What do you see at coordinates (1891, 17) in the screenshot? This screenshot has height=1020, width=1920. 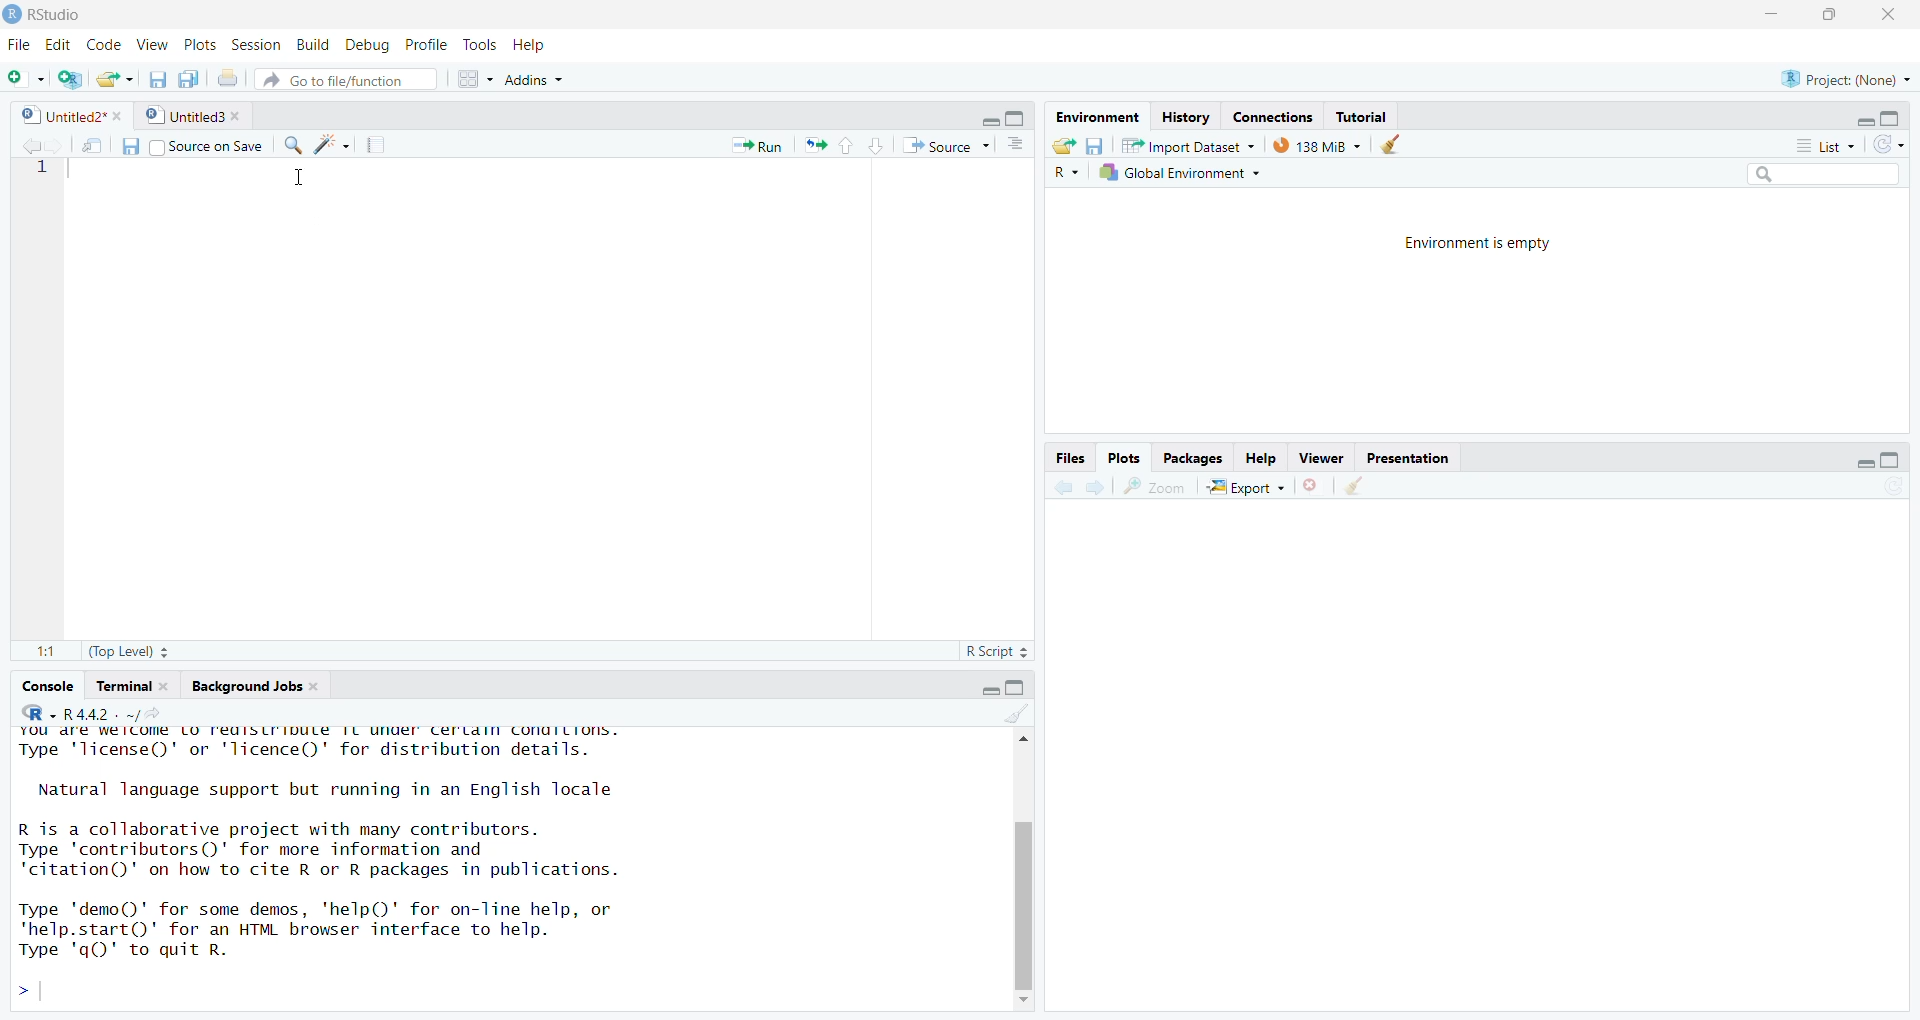 I see `close` at bounding box center [1891, 17].